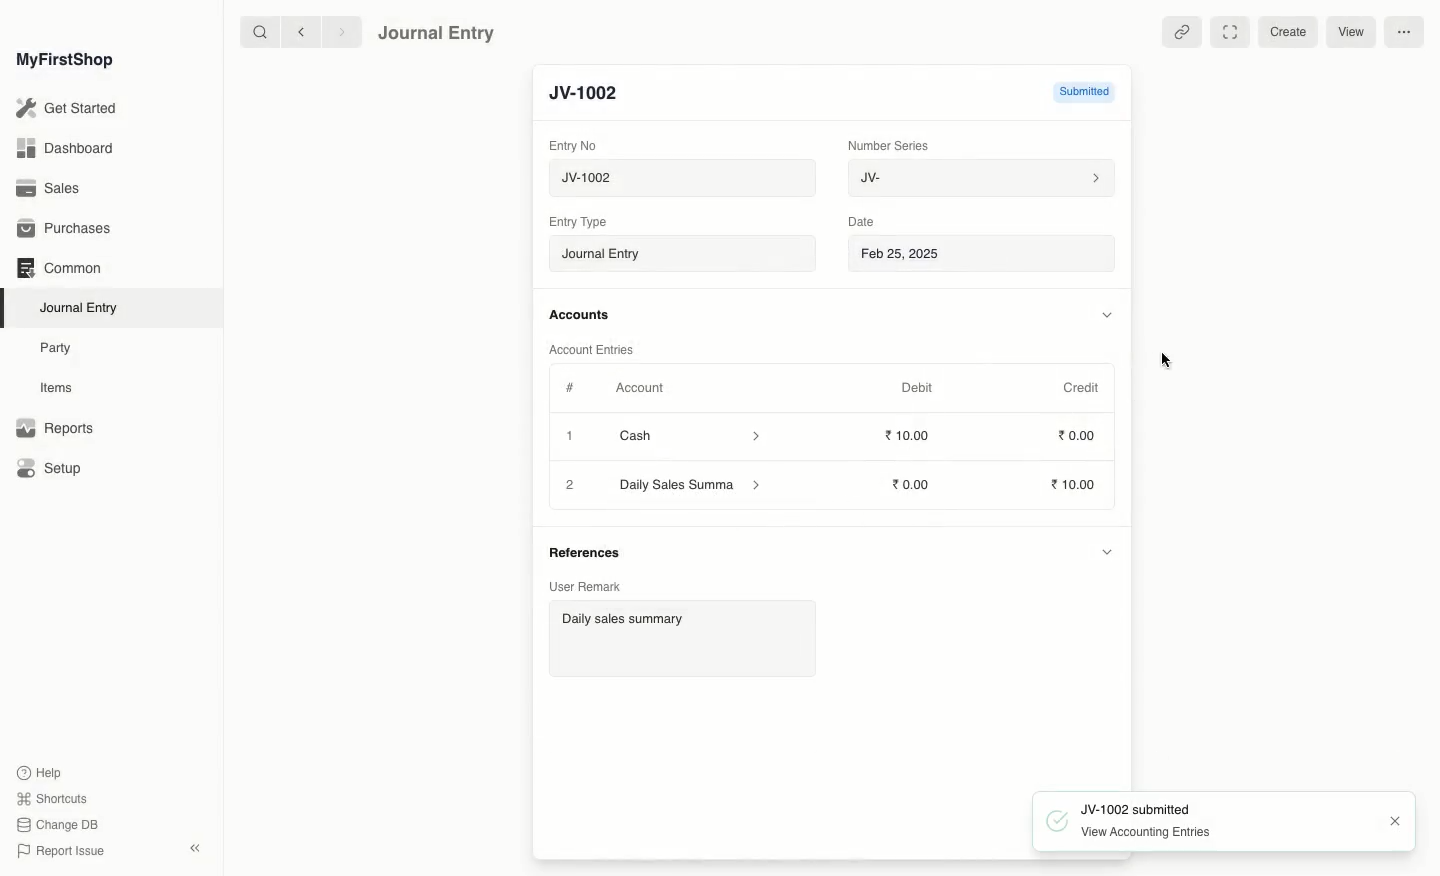  What do you see at coordinates (59, 851) in the screenshot?
I see `Report Issue` at bounding box center [59, 851].